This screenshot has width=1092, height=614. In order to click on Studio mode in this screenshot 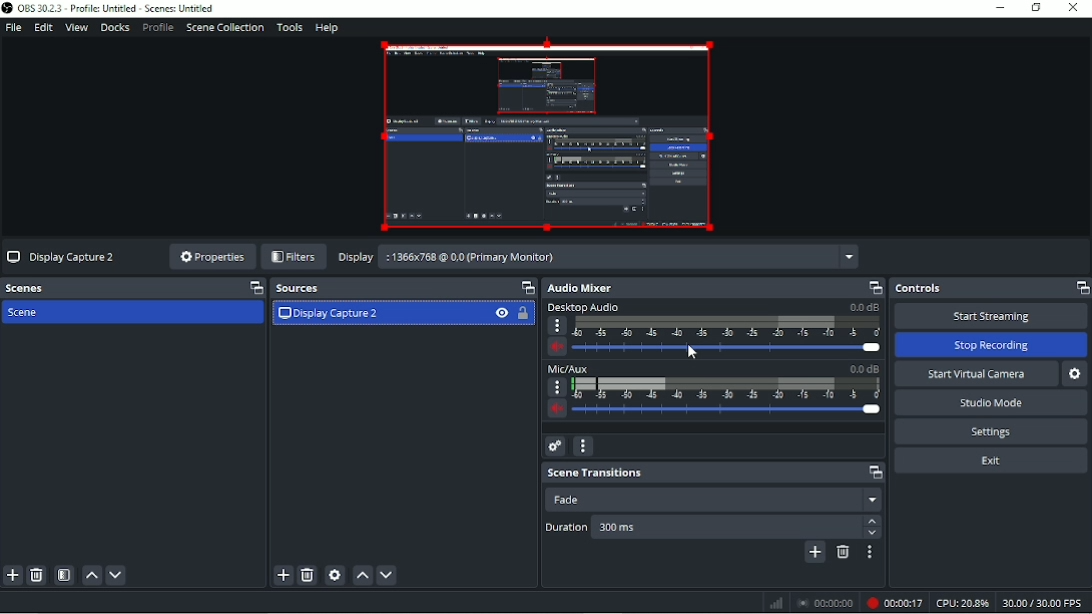, I will do `click(991, 403)`.